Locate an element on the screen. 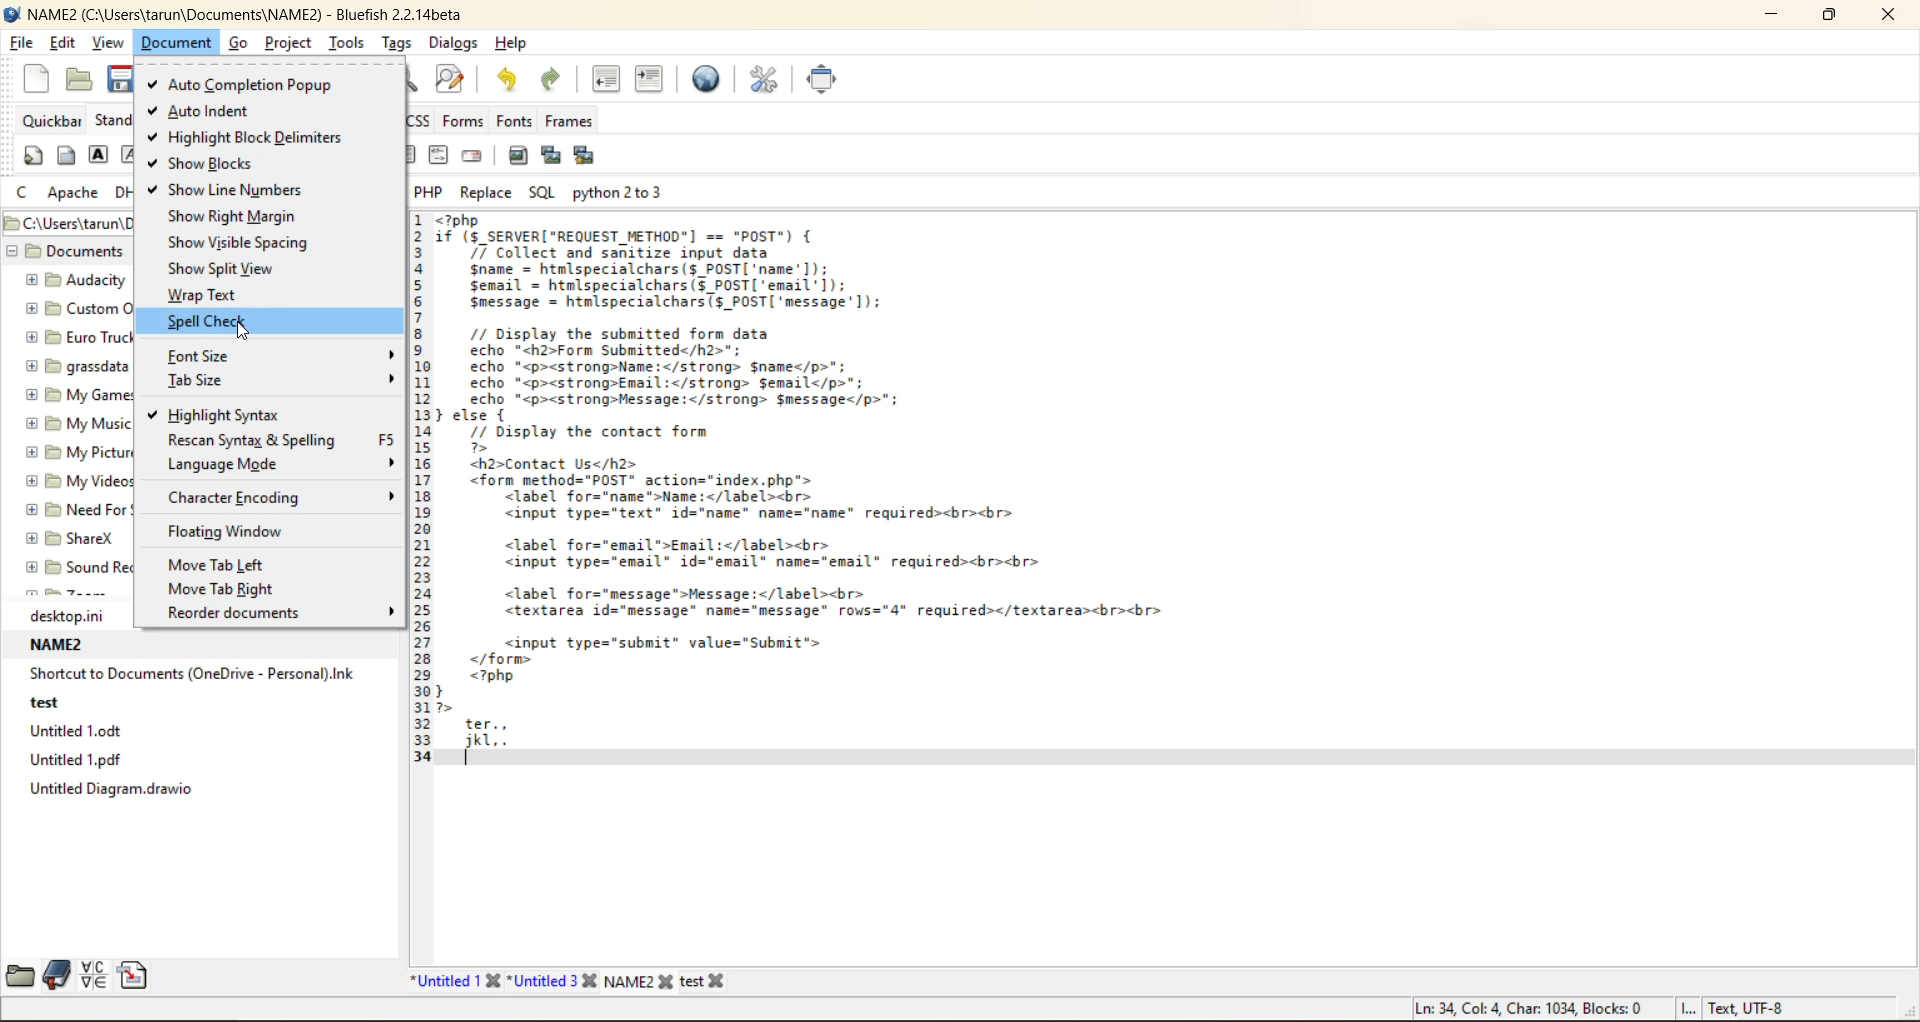 The height and width of the screenshot is (1022, 1920). replace is located at coordinates (489, 191).